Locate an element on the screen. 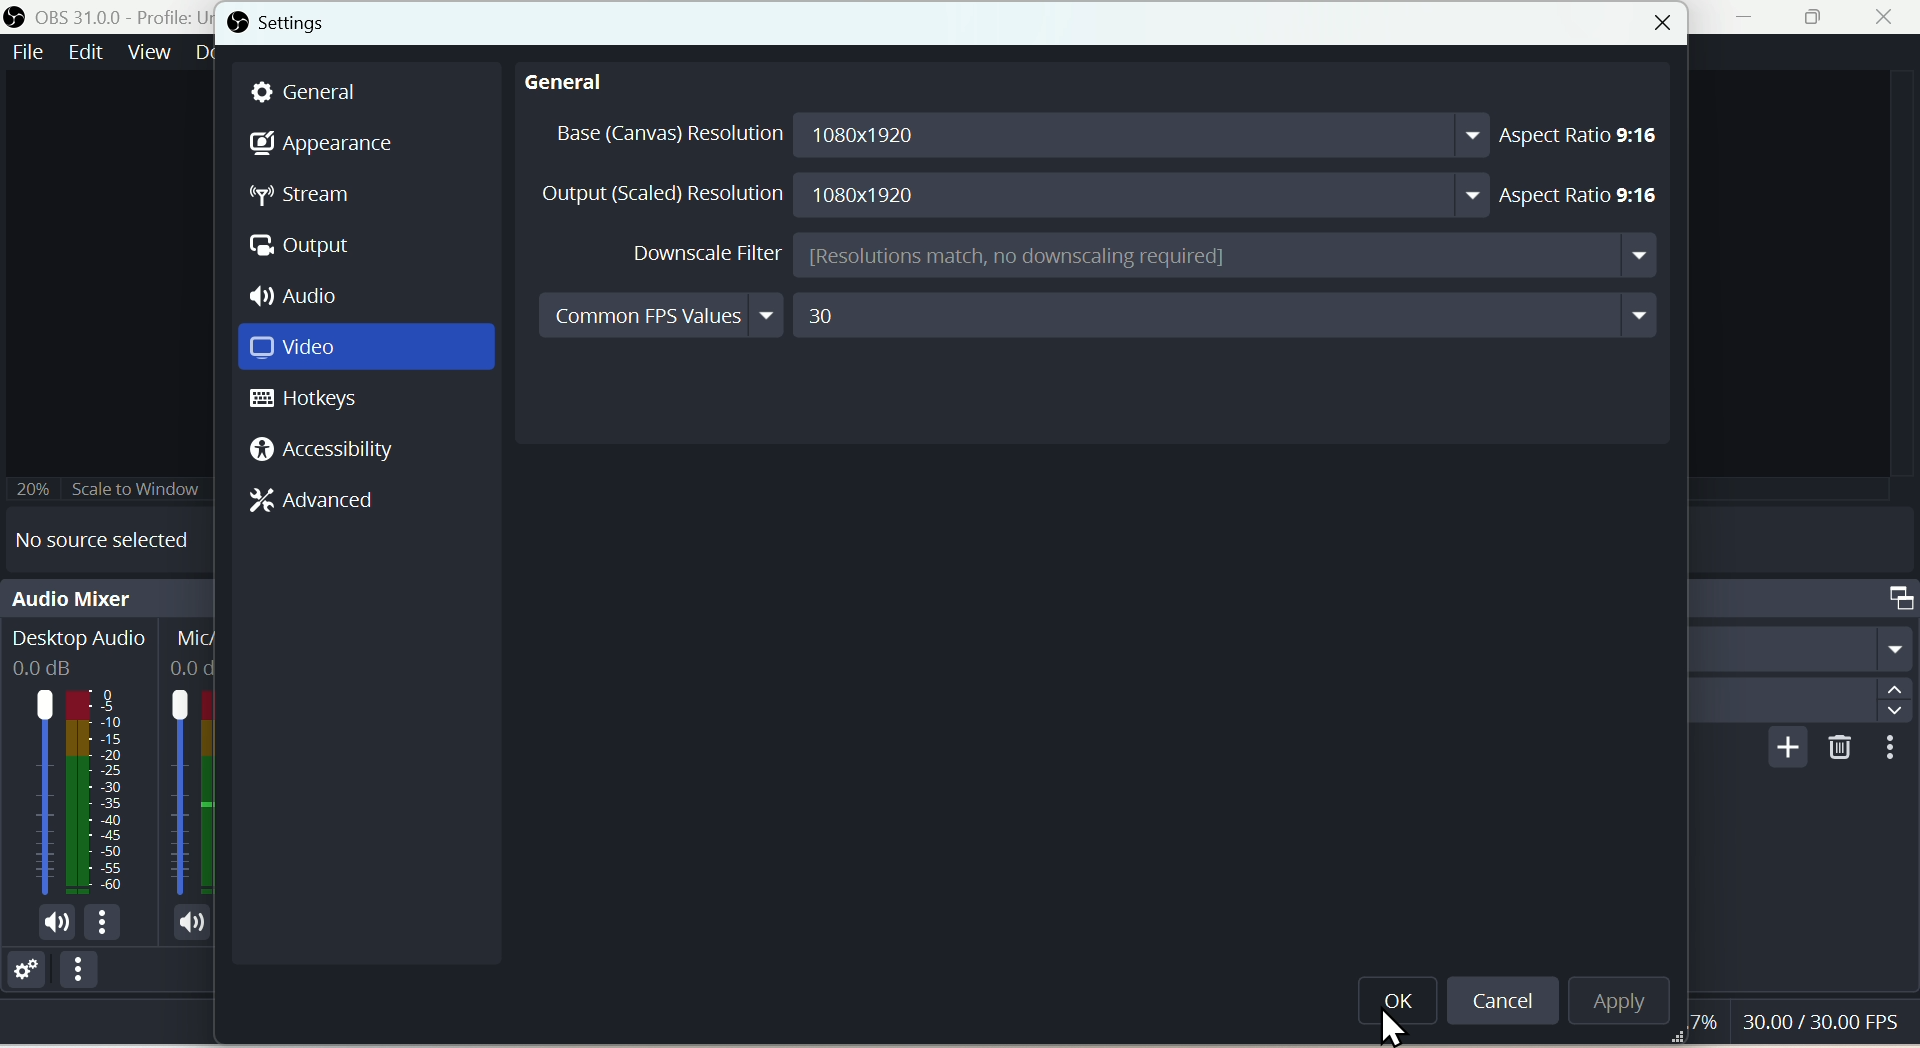 The height and width of the screenshot is (1048, 1920). Close is located at coordinates (1661, 27).